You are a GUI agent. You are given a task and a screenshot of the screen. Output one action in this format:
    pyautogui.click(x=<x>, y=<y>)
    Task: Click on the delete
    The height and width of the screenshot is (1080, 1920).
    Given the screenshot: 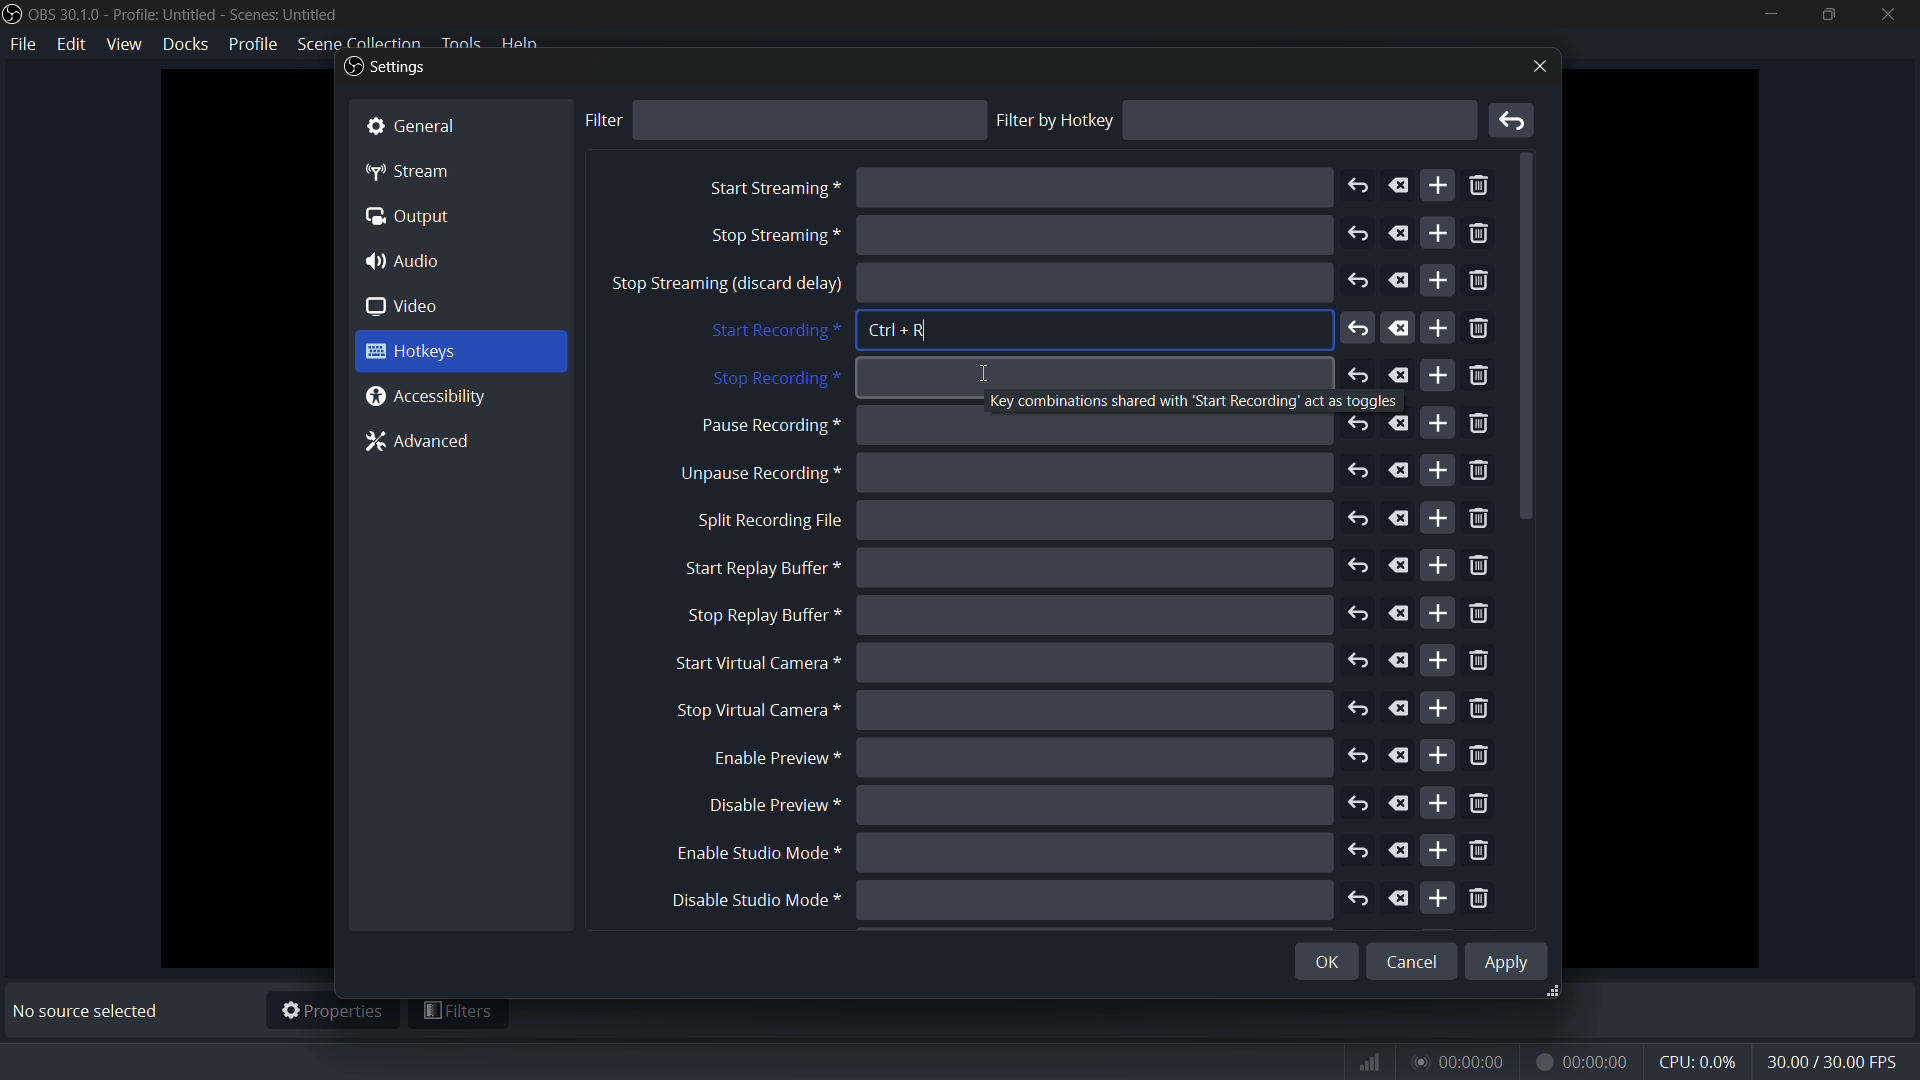 What is the action you would take?
    pyautogui.click(x=1400, y=757)
    